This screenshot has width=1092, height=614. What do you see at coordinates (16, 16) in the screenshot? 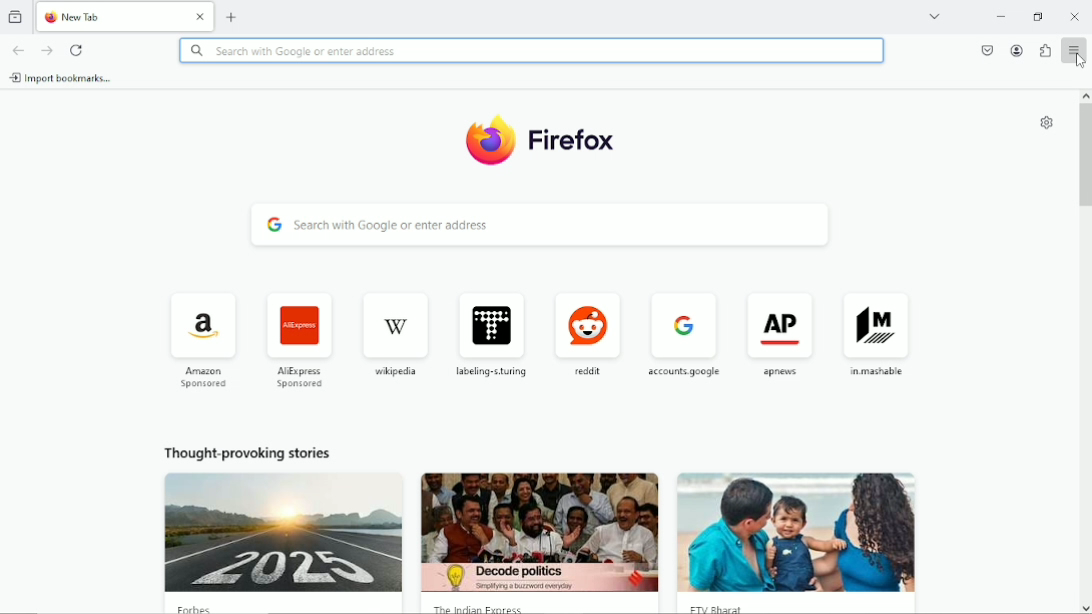
I see `view recent browsing` at bounding box center [16, 16].